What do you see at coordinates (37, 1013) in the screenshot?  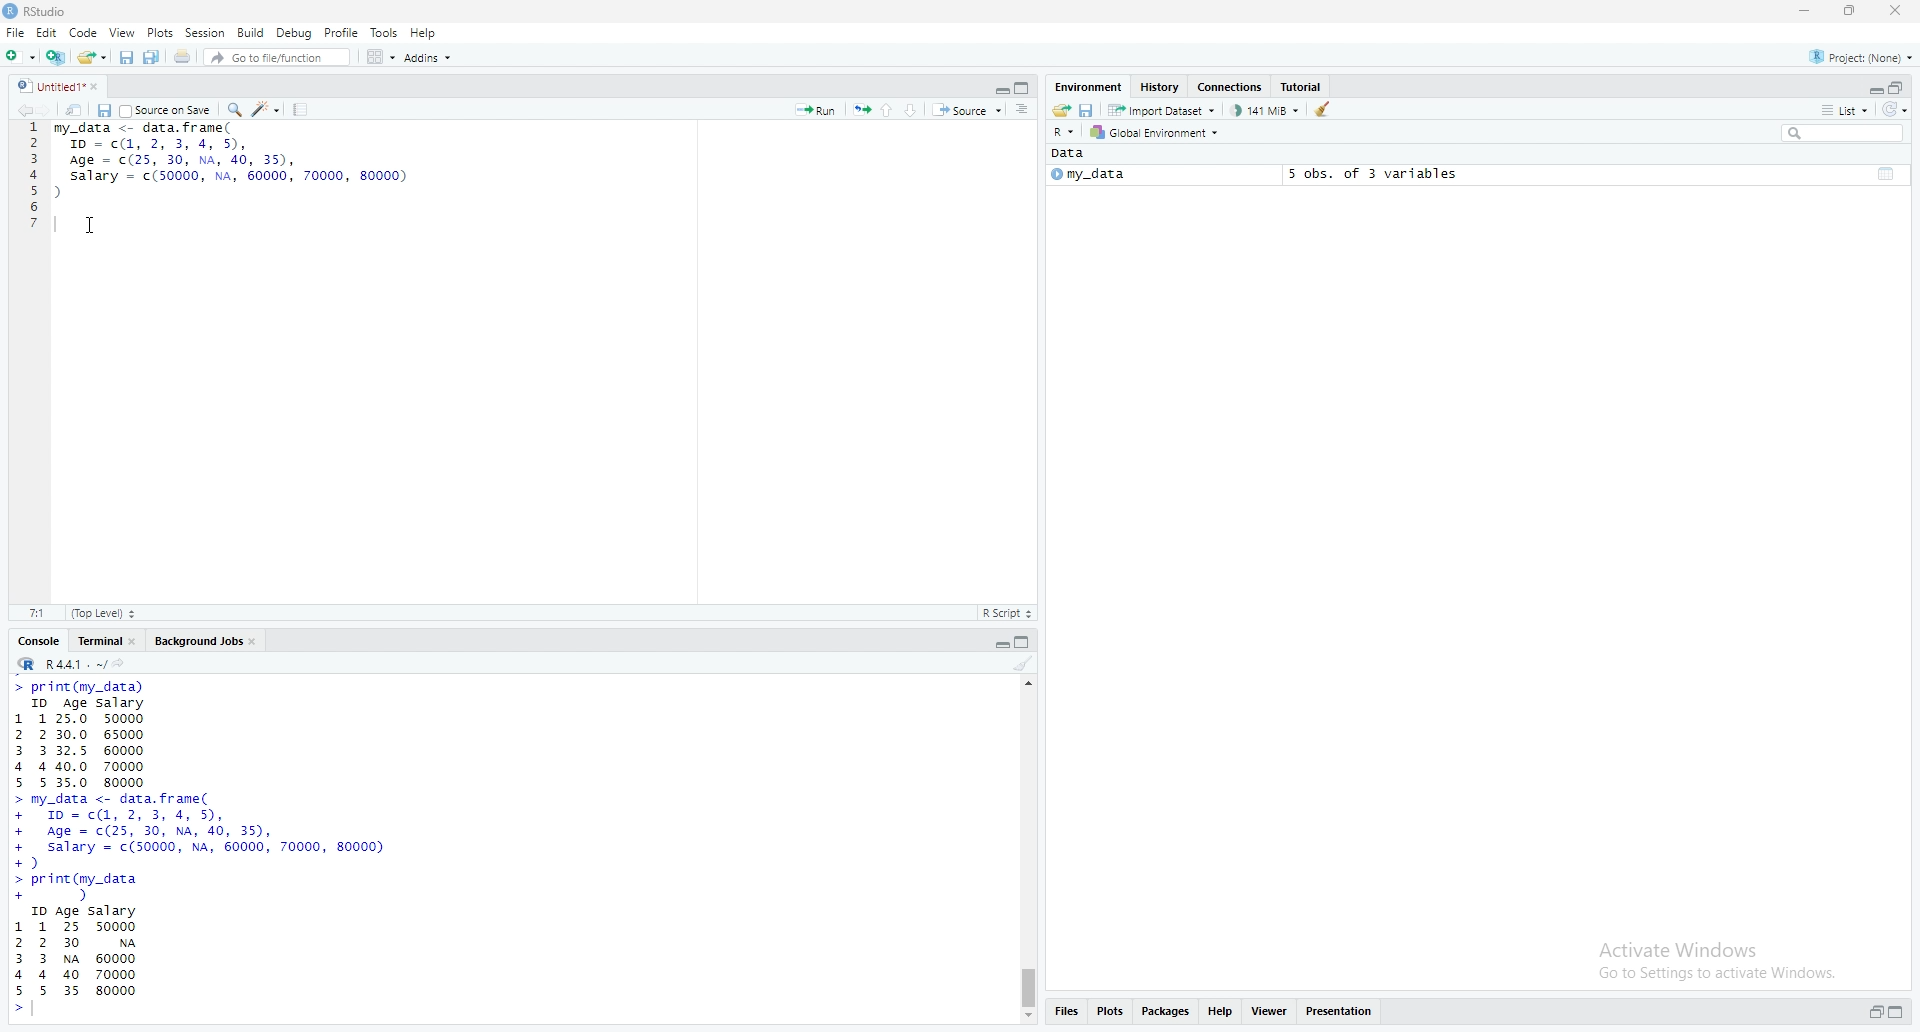 I see `text pointer` at bounding box center [37, 1013].